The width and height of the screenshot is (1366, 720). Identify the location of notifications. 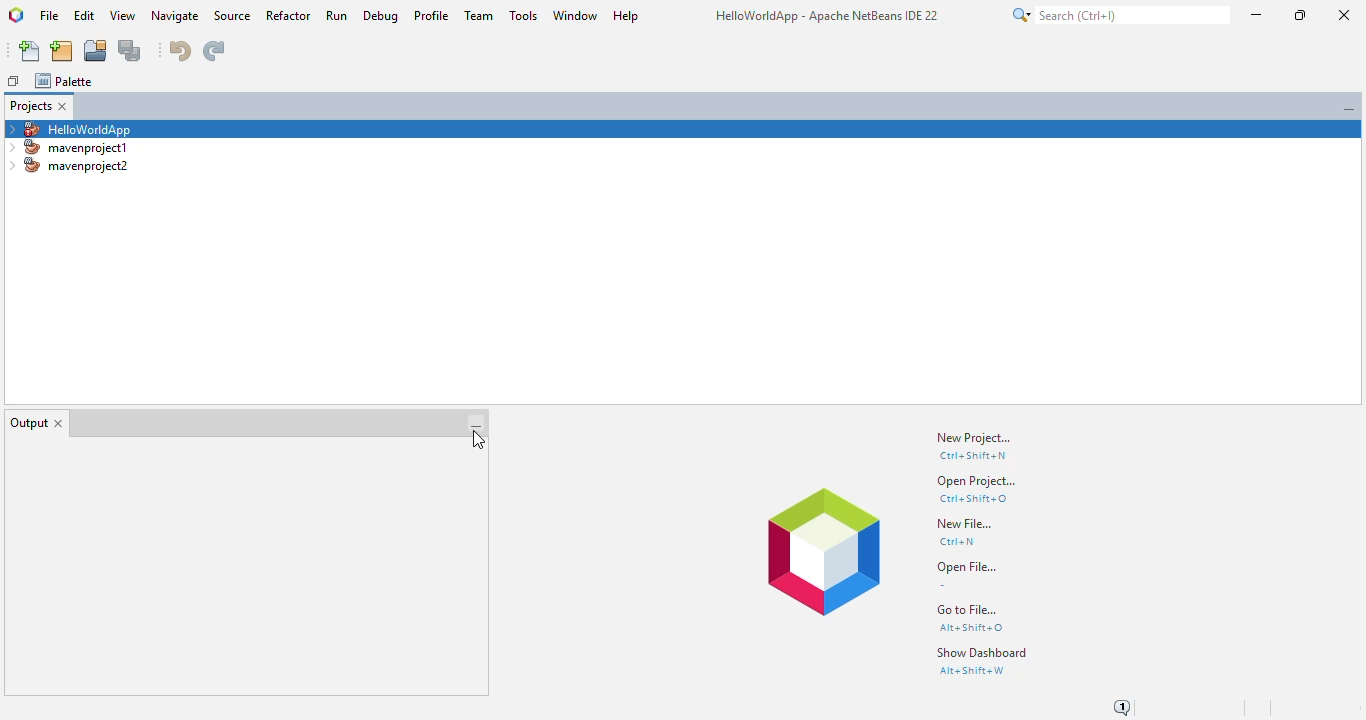
(1127, 706).